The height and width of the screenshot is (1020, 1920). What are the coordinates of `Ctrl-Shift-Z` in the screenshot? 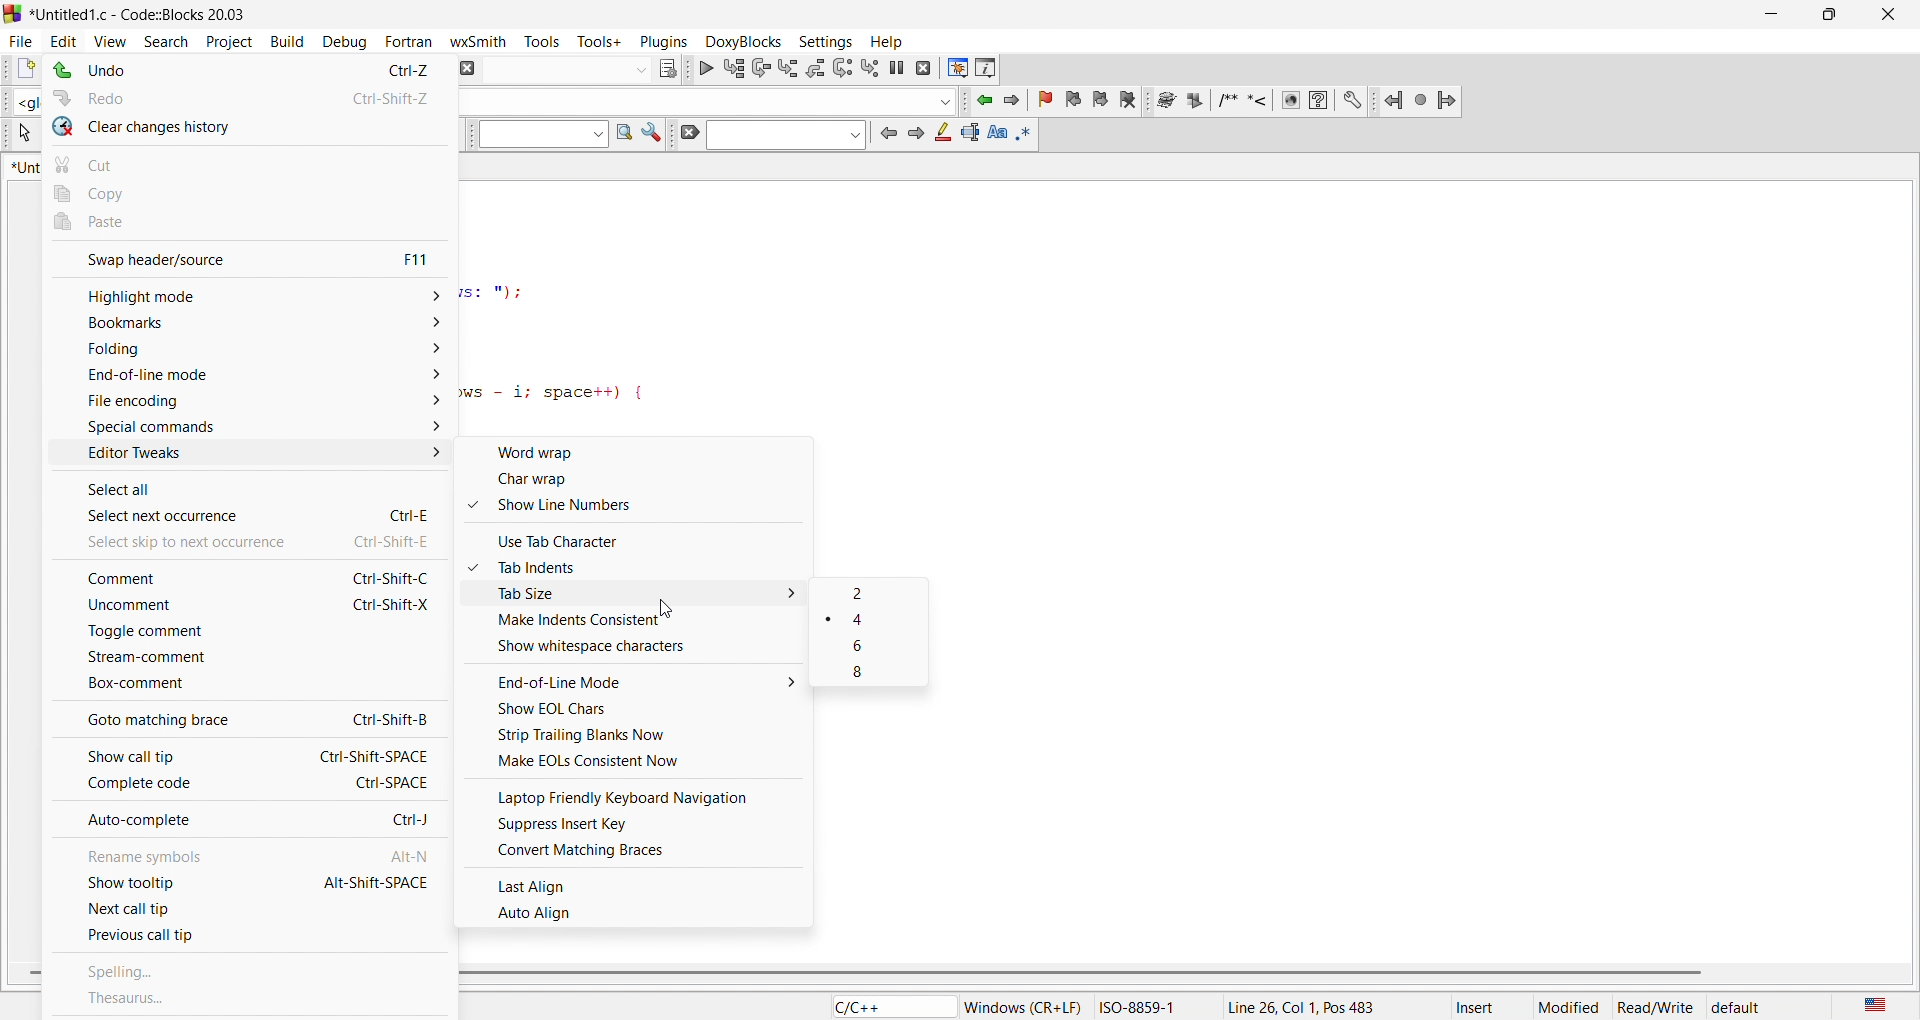 It's located at (386, 98).